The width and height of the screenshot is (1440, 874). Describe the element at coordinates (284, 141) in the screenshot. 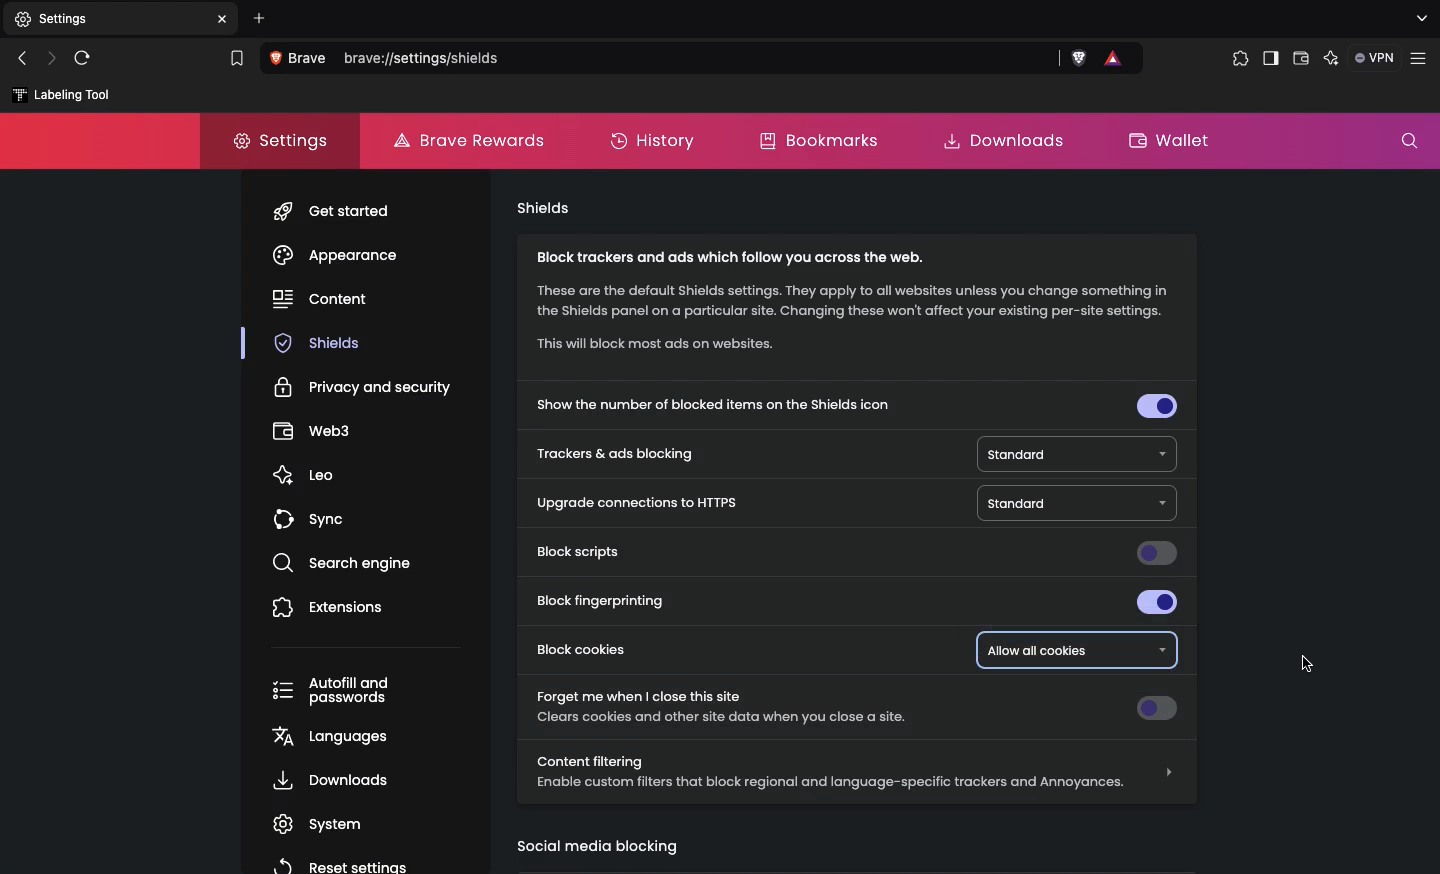

I see `Settings` at that location.